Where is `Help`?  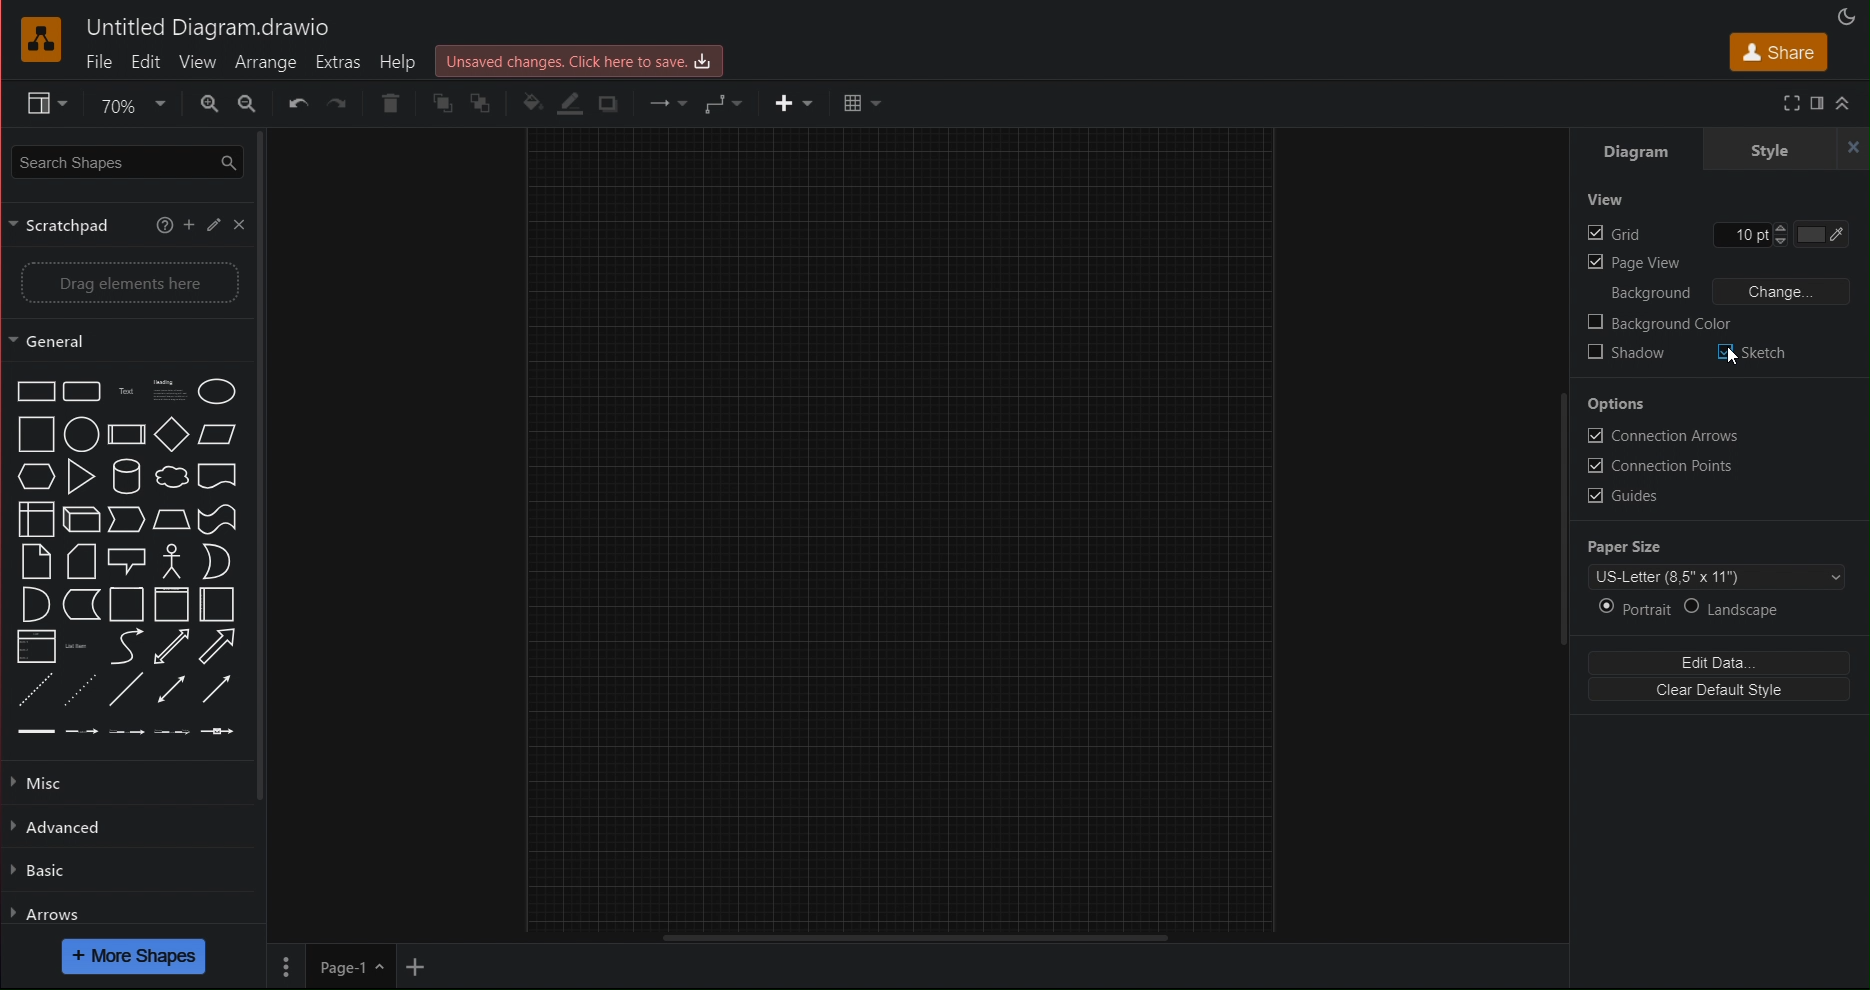
Help is located at coordinates (403, 60).